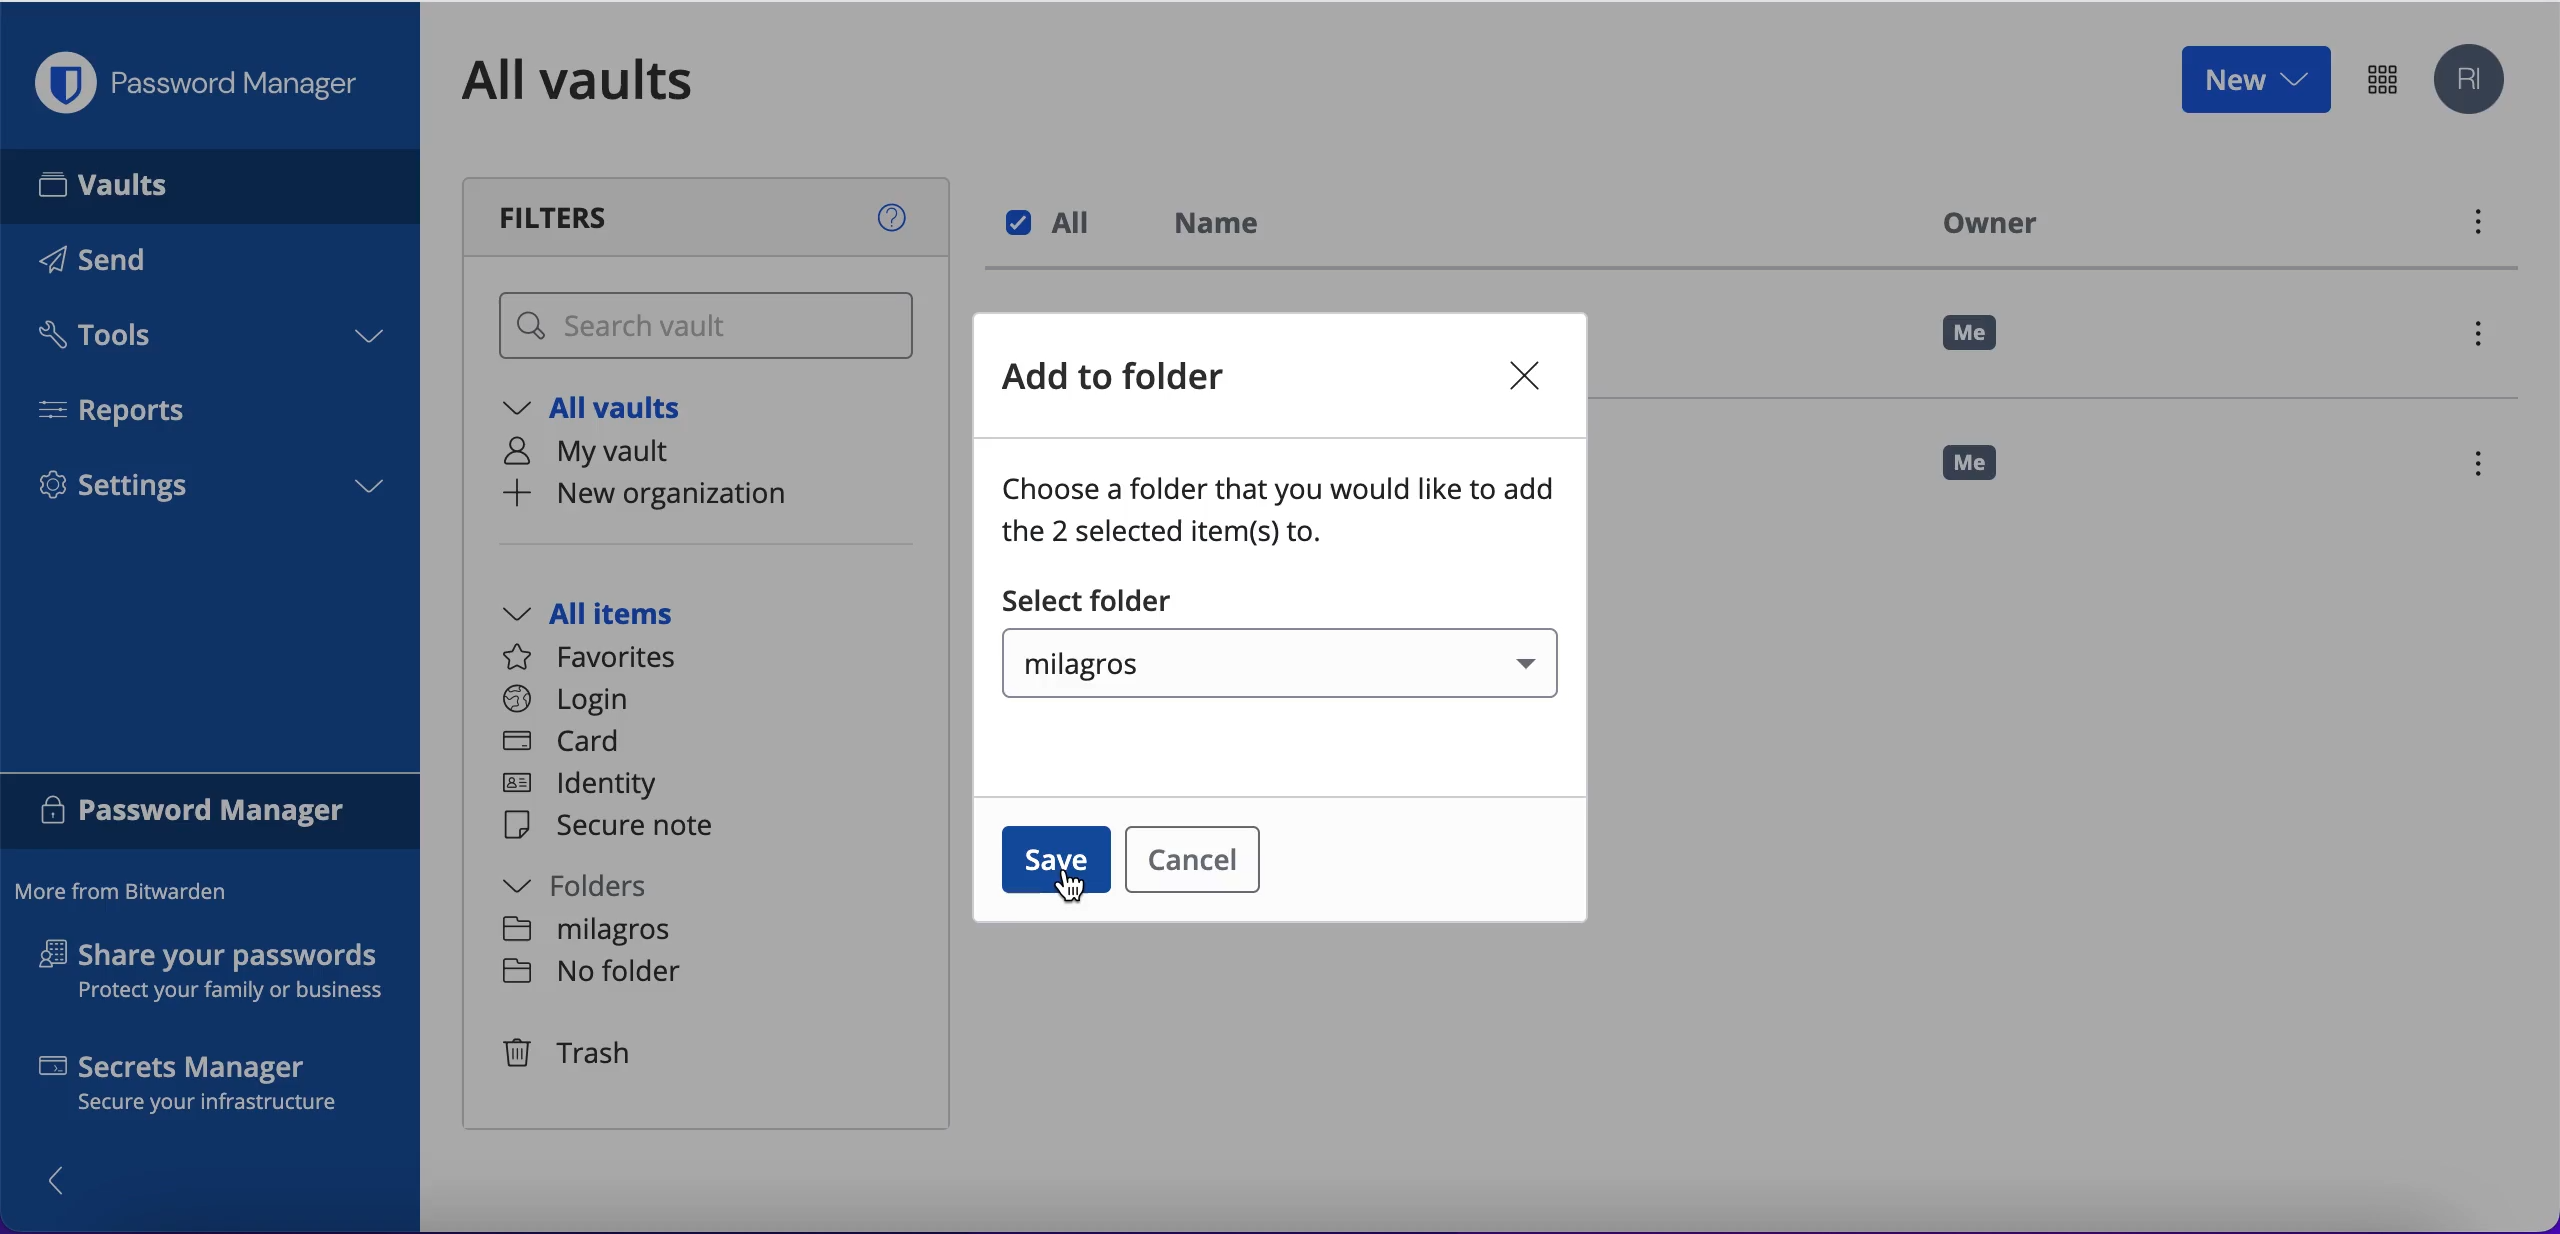  What do you see at coordinates (1056, 860) in the screenshot?
I see `save` at bounding box center [1056, 860].